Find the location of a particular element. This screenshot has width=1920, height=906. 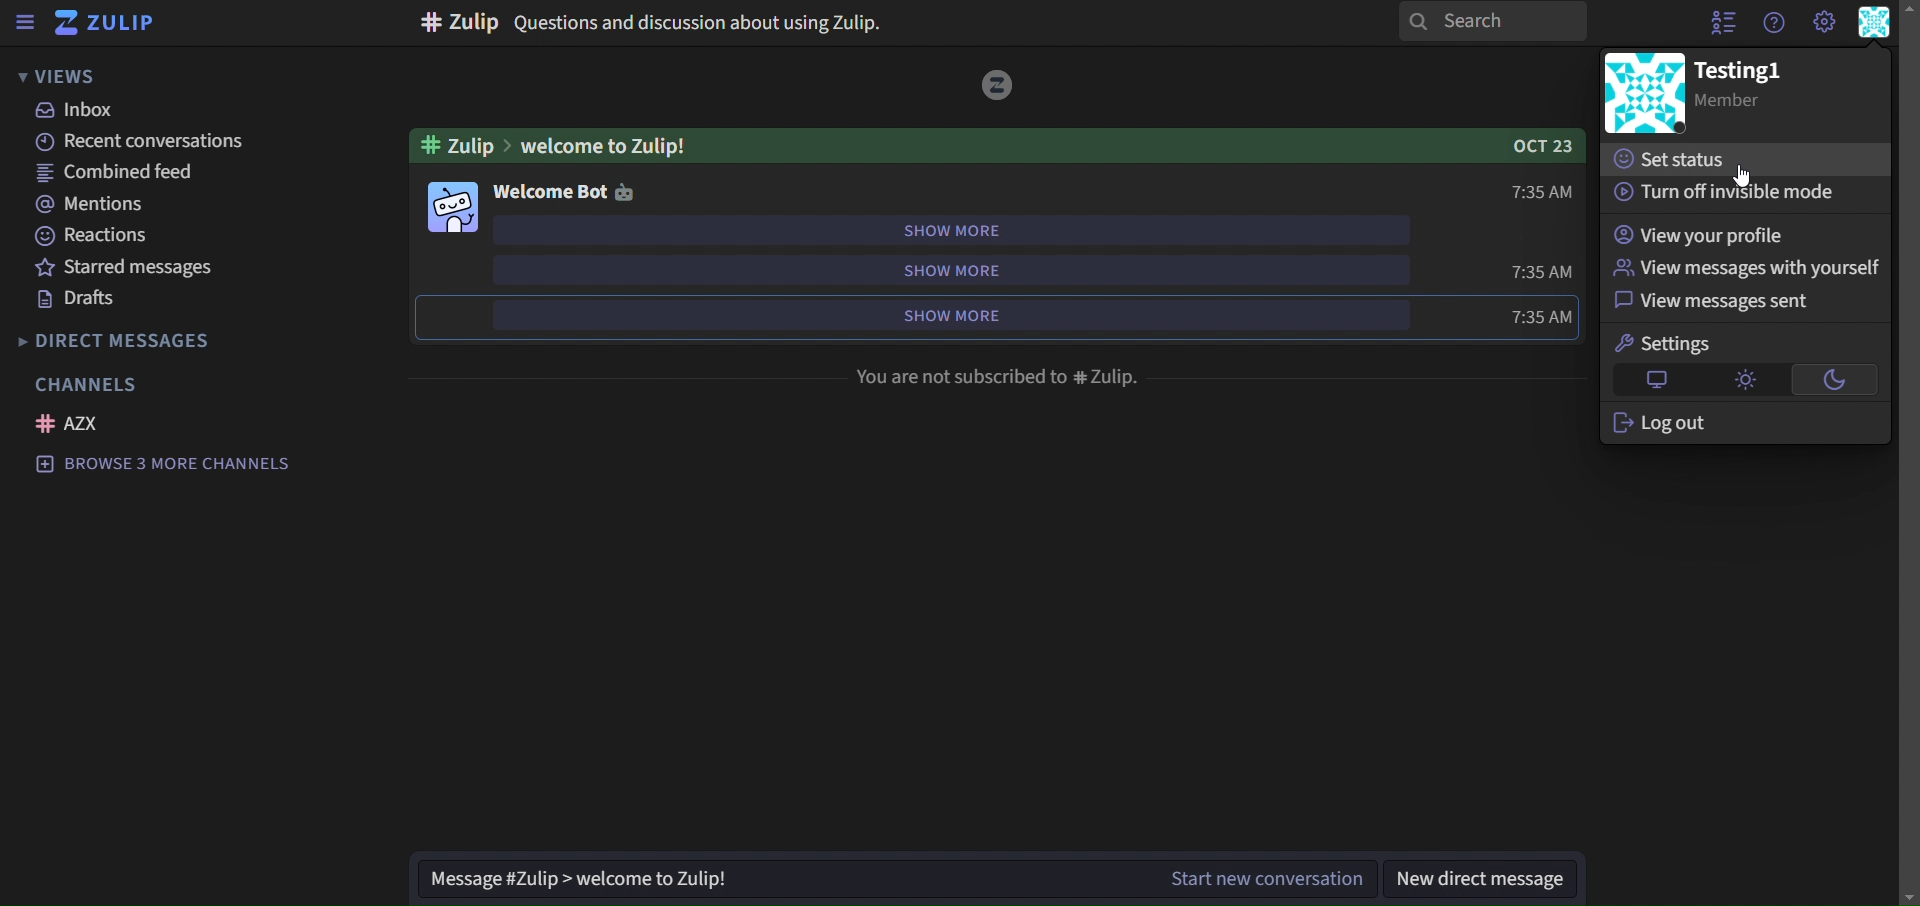

combined feed is located at coordinates (120, 175).